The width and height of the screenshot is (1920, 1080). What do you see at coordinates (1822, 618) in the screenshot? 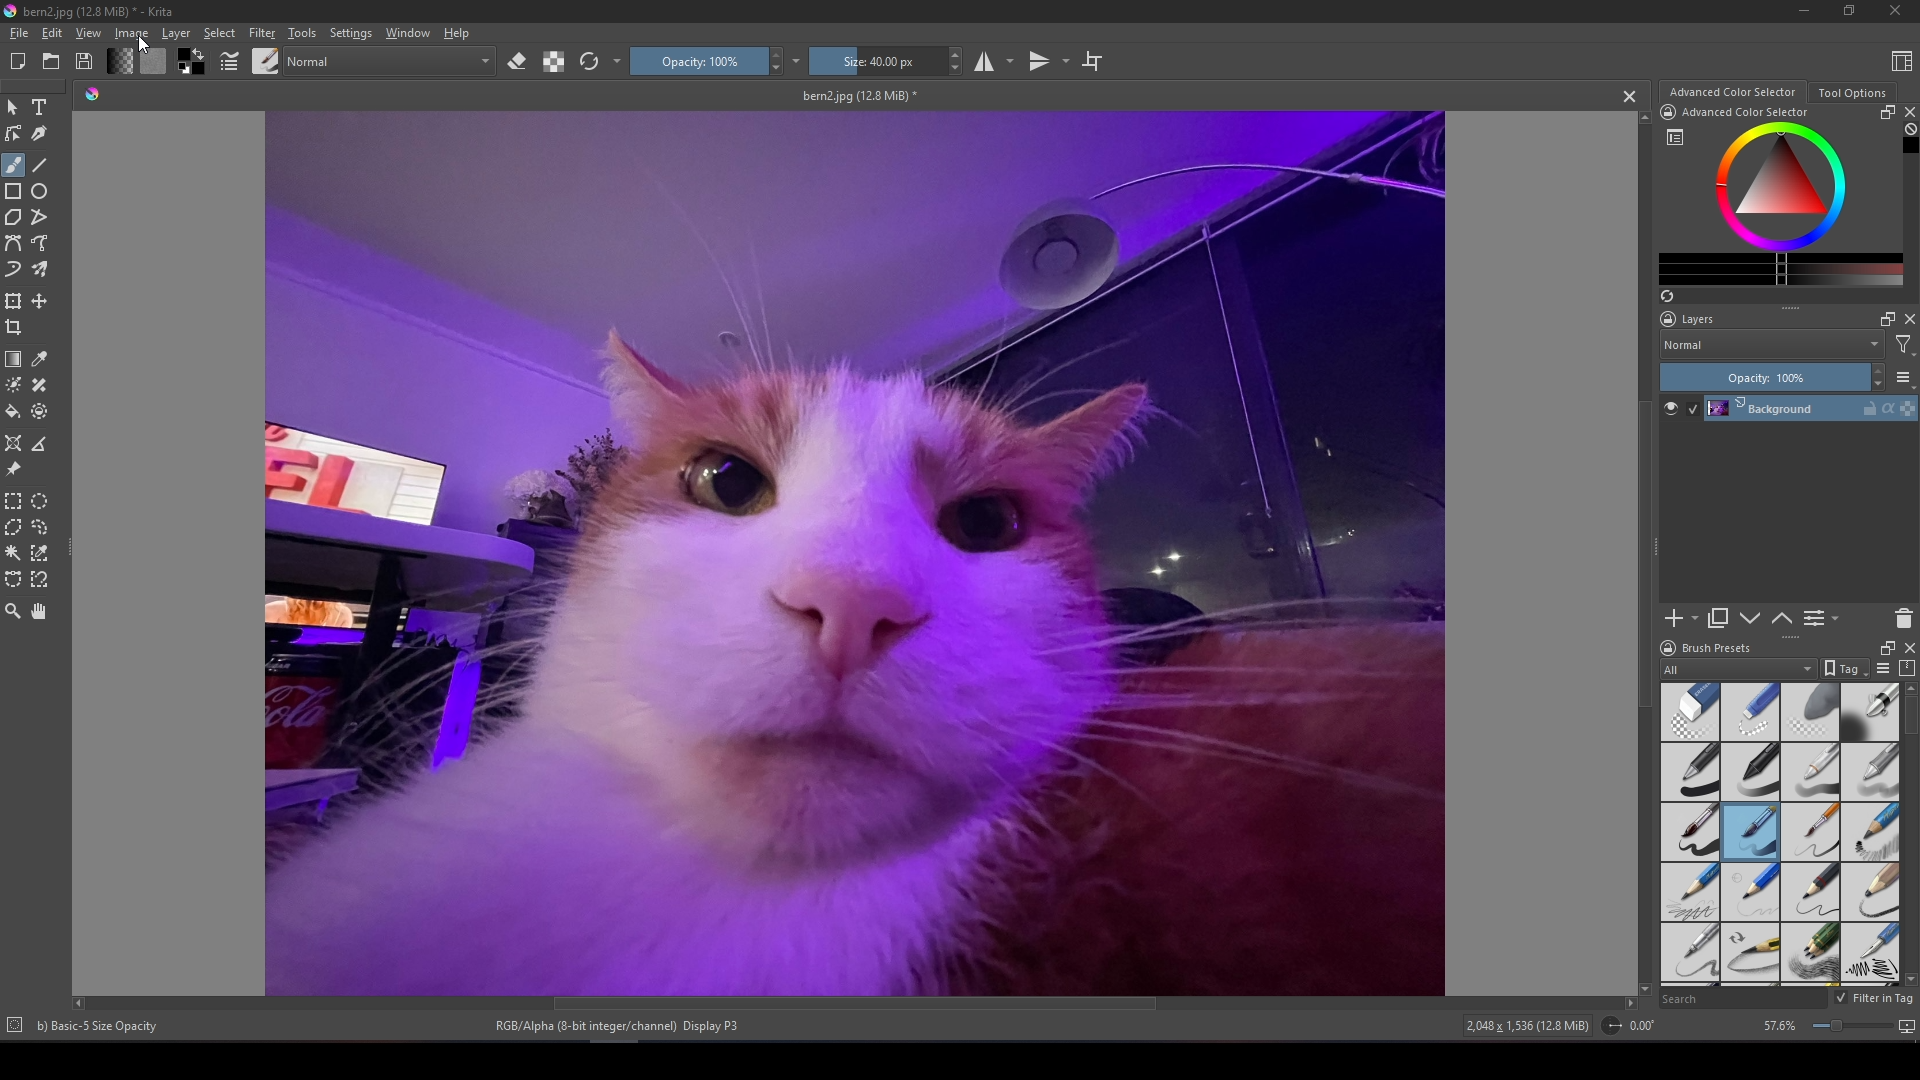
I see `View or change layer properties` at bounding box center [1822, 618].